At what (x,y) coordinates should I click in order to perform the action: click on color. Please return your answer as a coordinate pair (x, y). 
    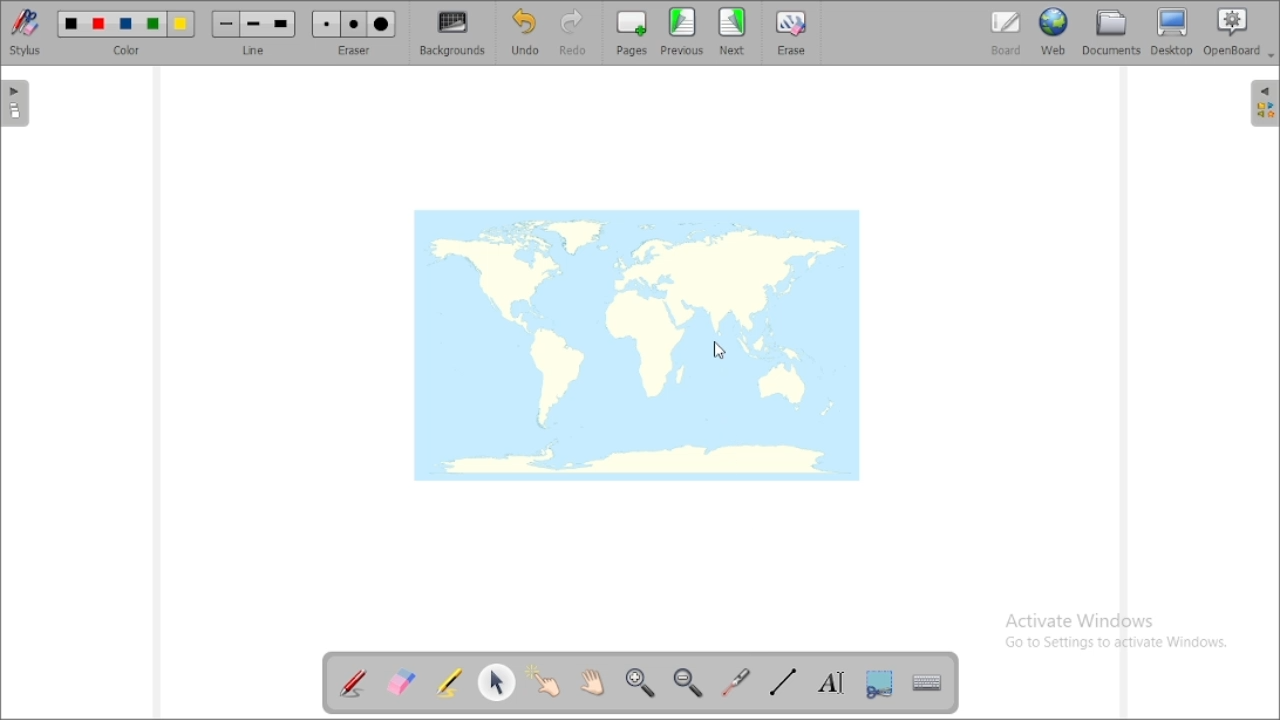
    Looking at the image, I should click on (127, 32).